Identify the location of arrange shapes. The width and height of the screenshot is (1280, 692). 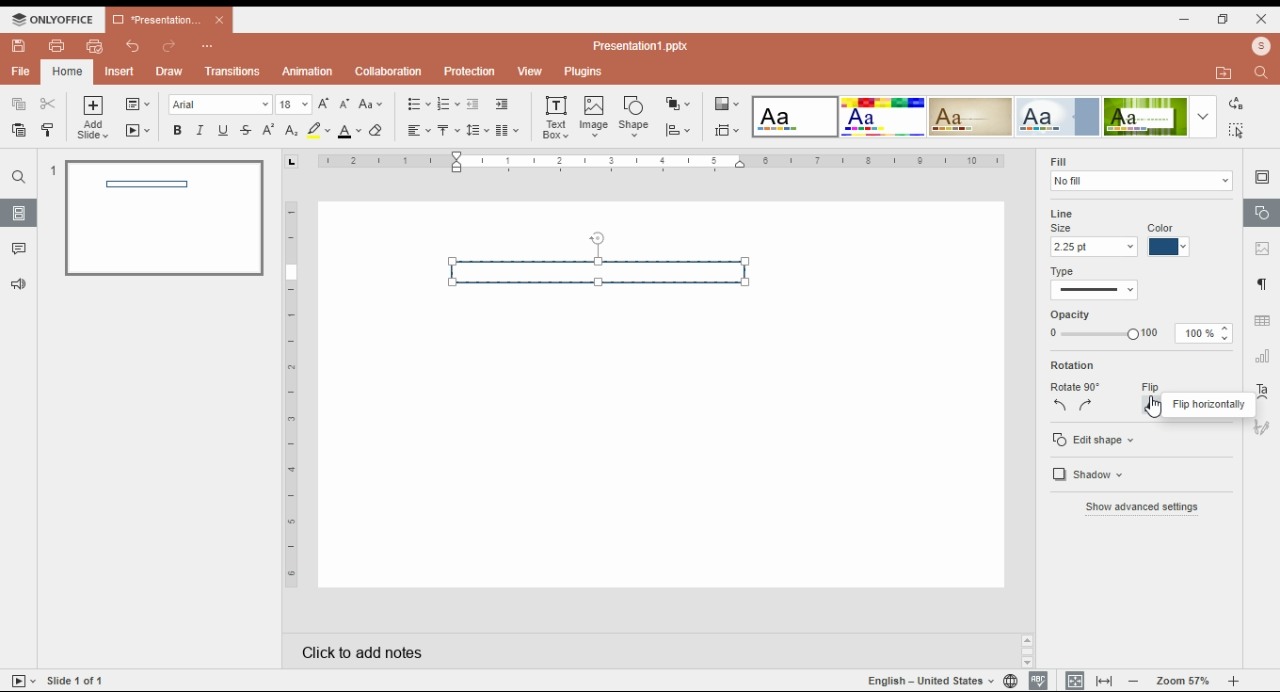
(679, 103).